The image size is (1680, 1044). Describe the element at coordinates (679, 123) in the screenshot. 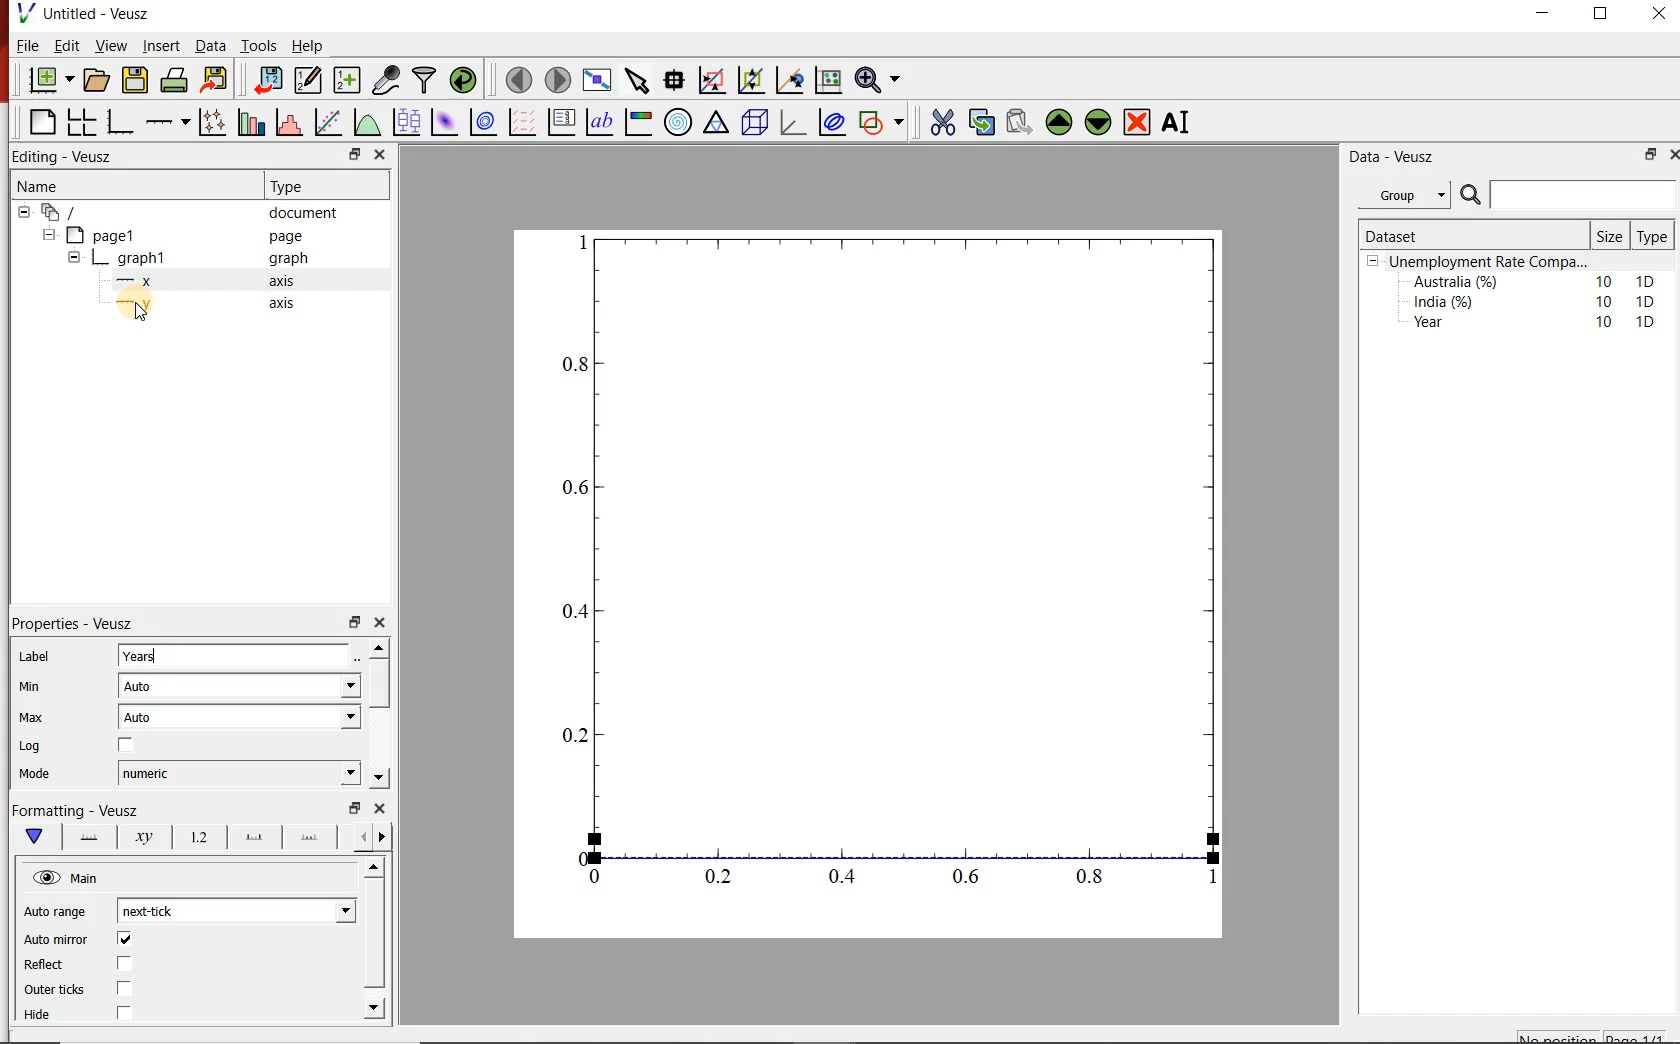

I see `polar graph` at that location.